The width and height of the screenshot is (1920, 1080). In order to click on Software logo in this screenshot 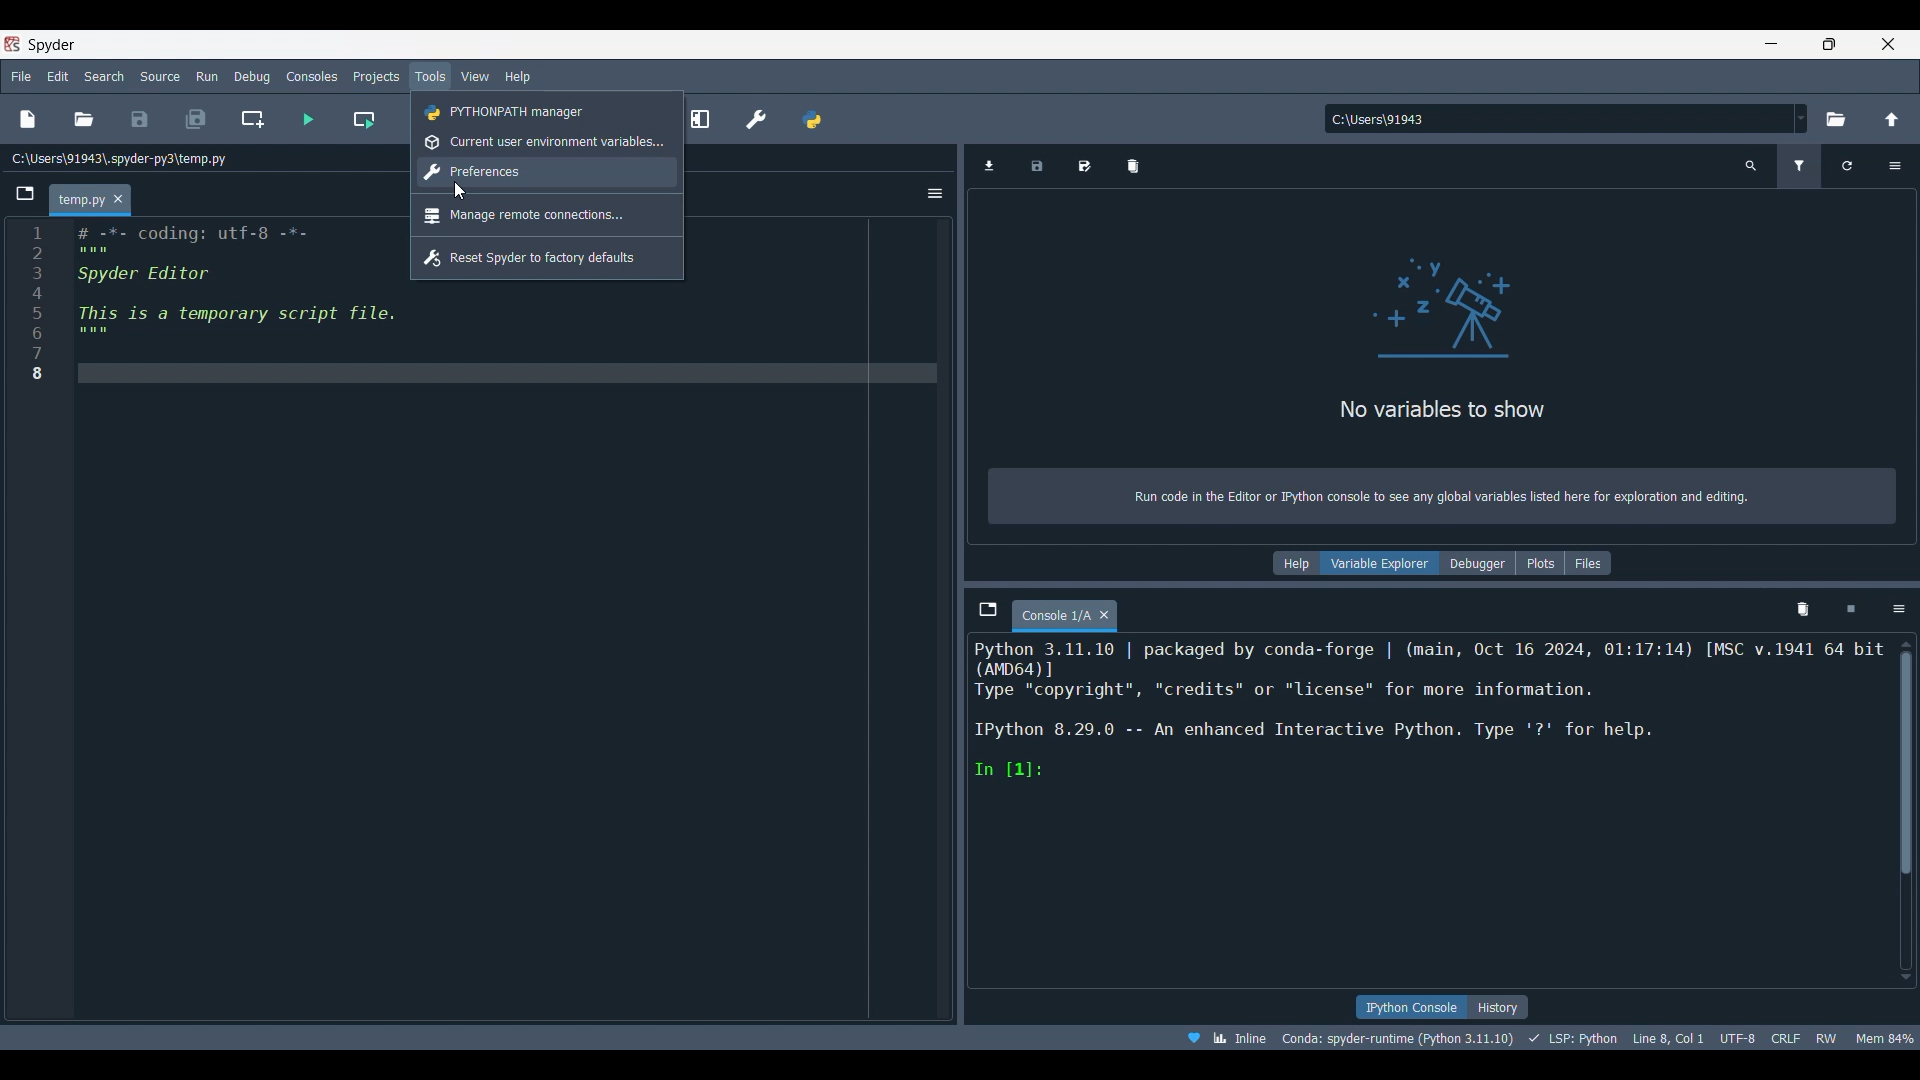, I will do `click(12, 44)`.